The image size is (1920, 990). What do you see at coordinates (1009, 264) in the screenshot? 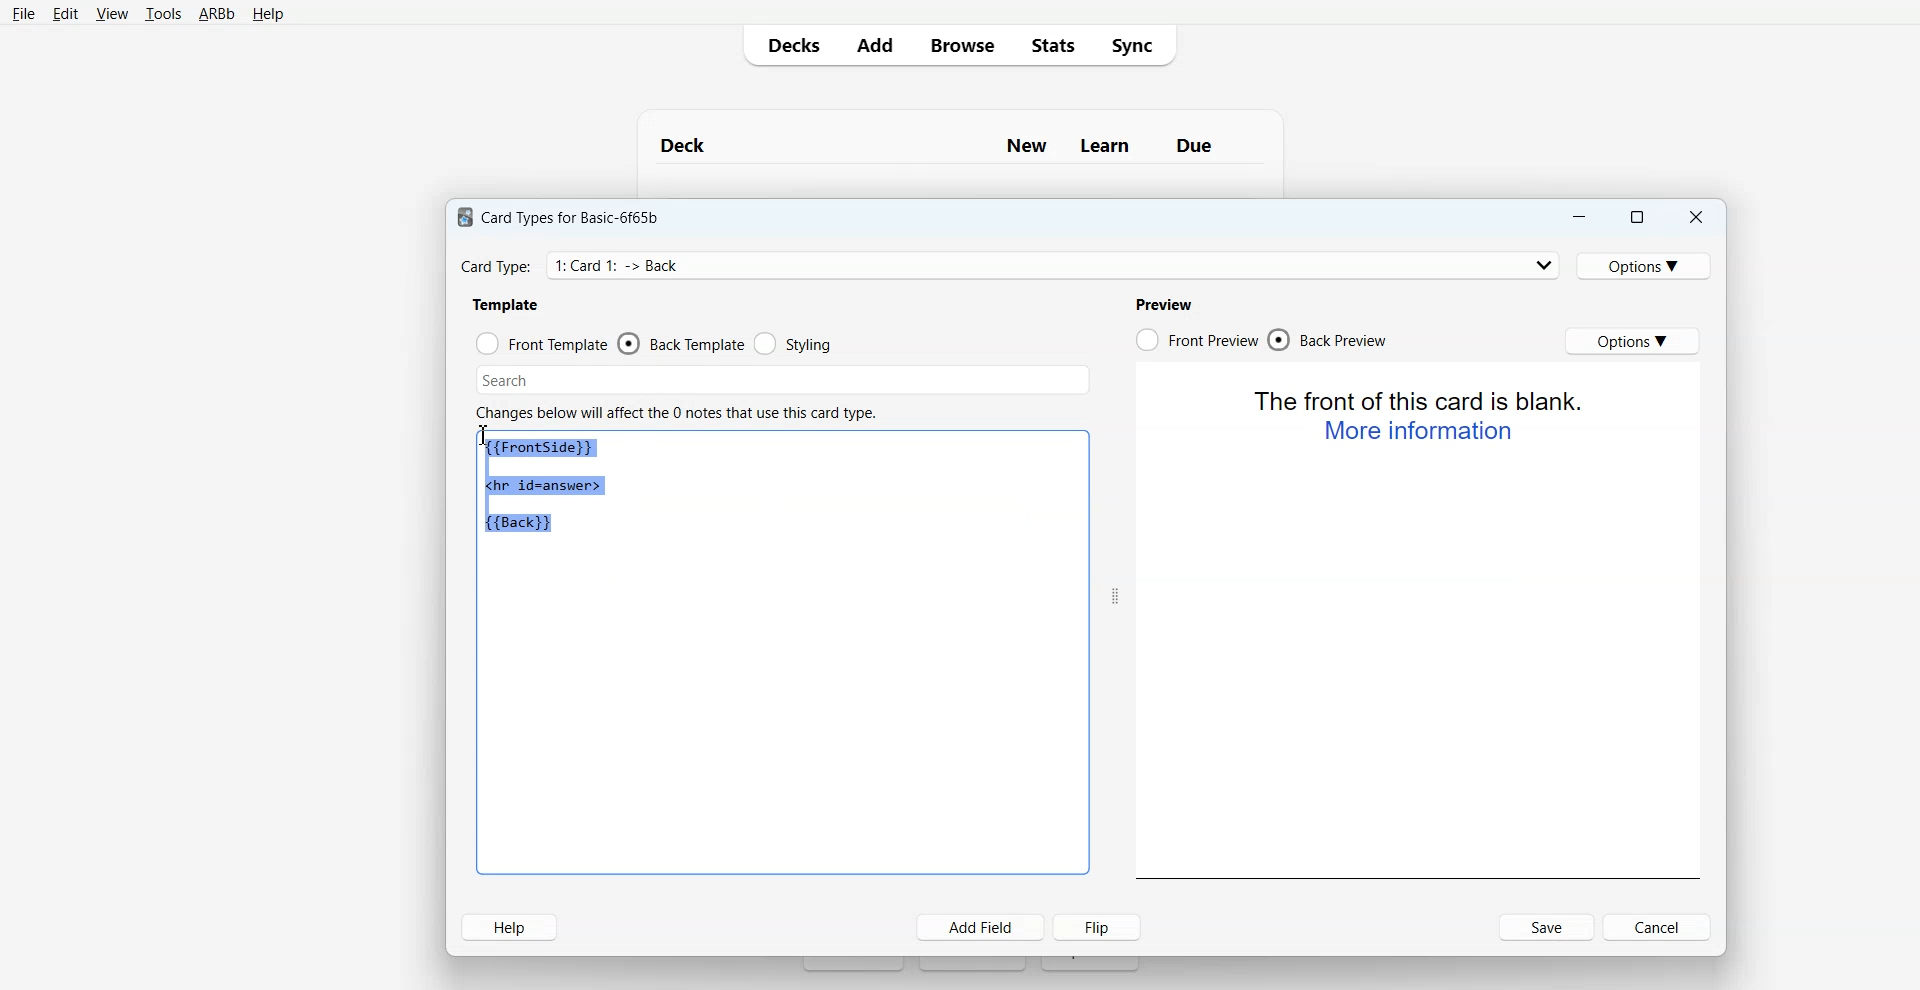
I see `Card Type` at bounding box center [1009, 264].